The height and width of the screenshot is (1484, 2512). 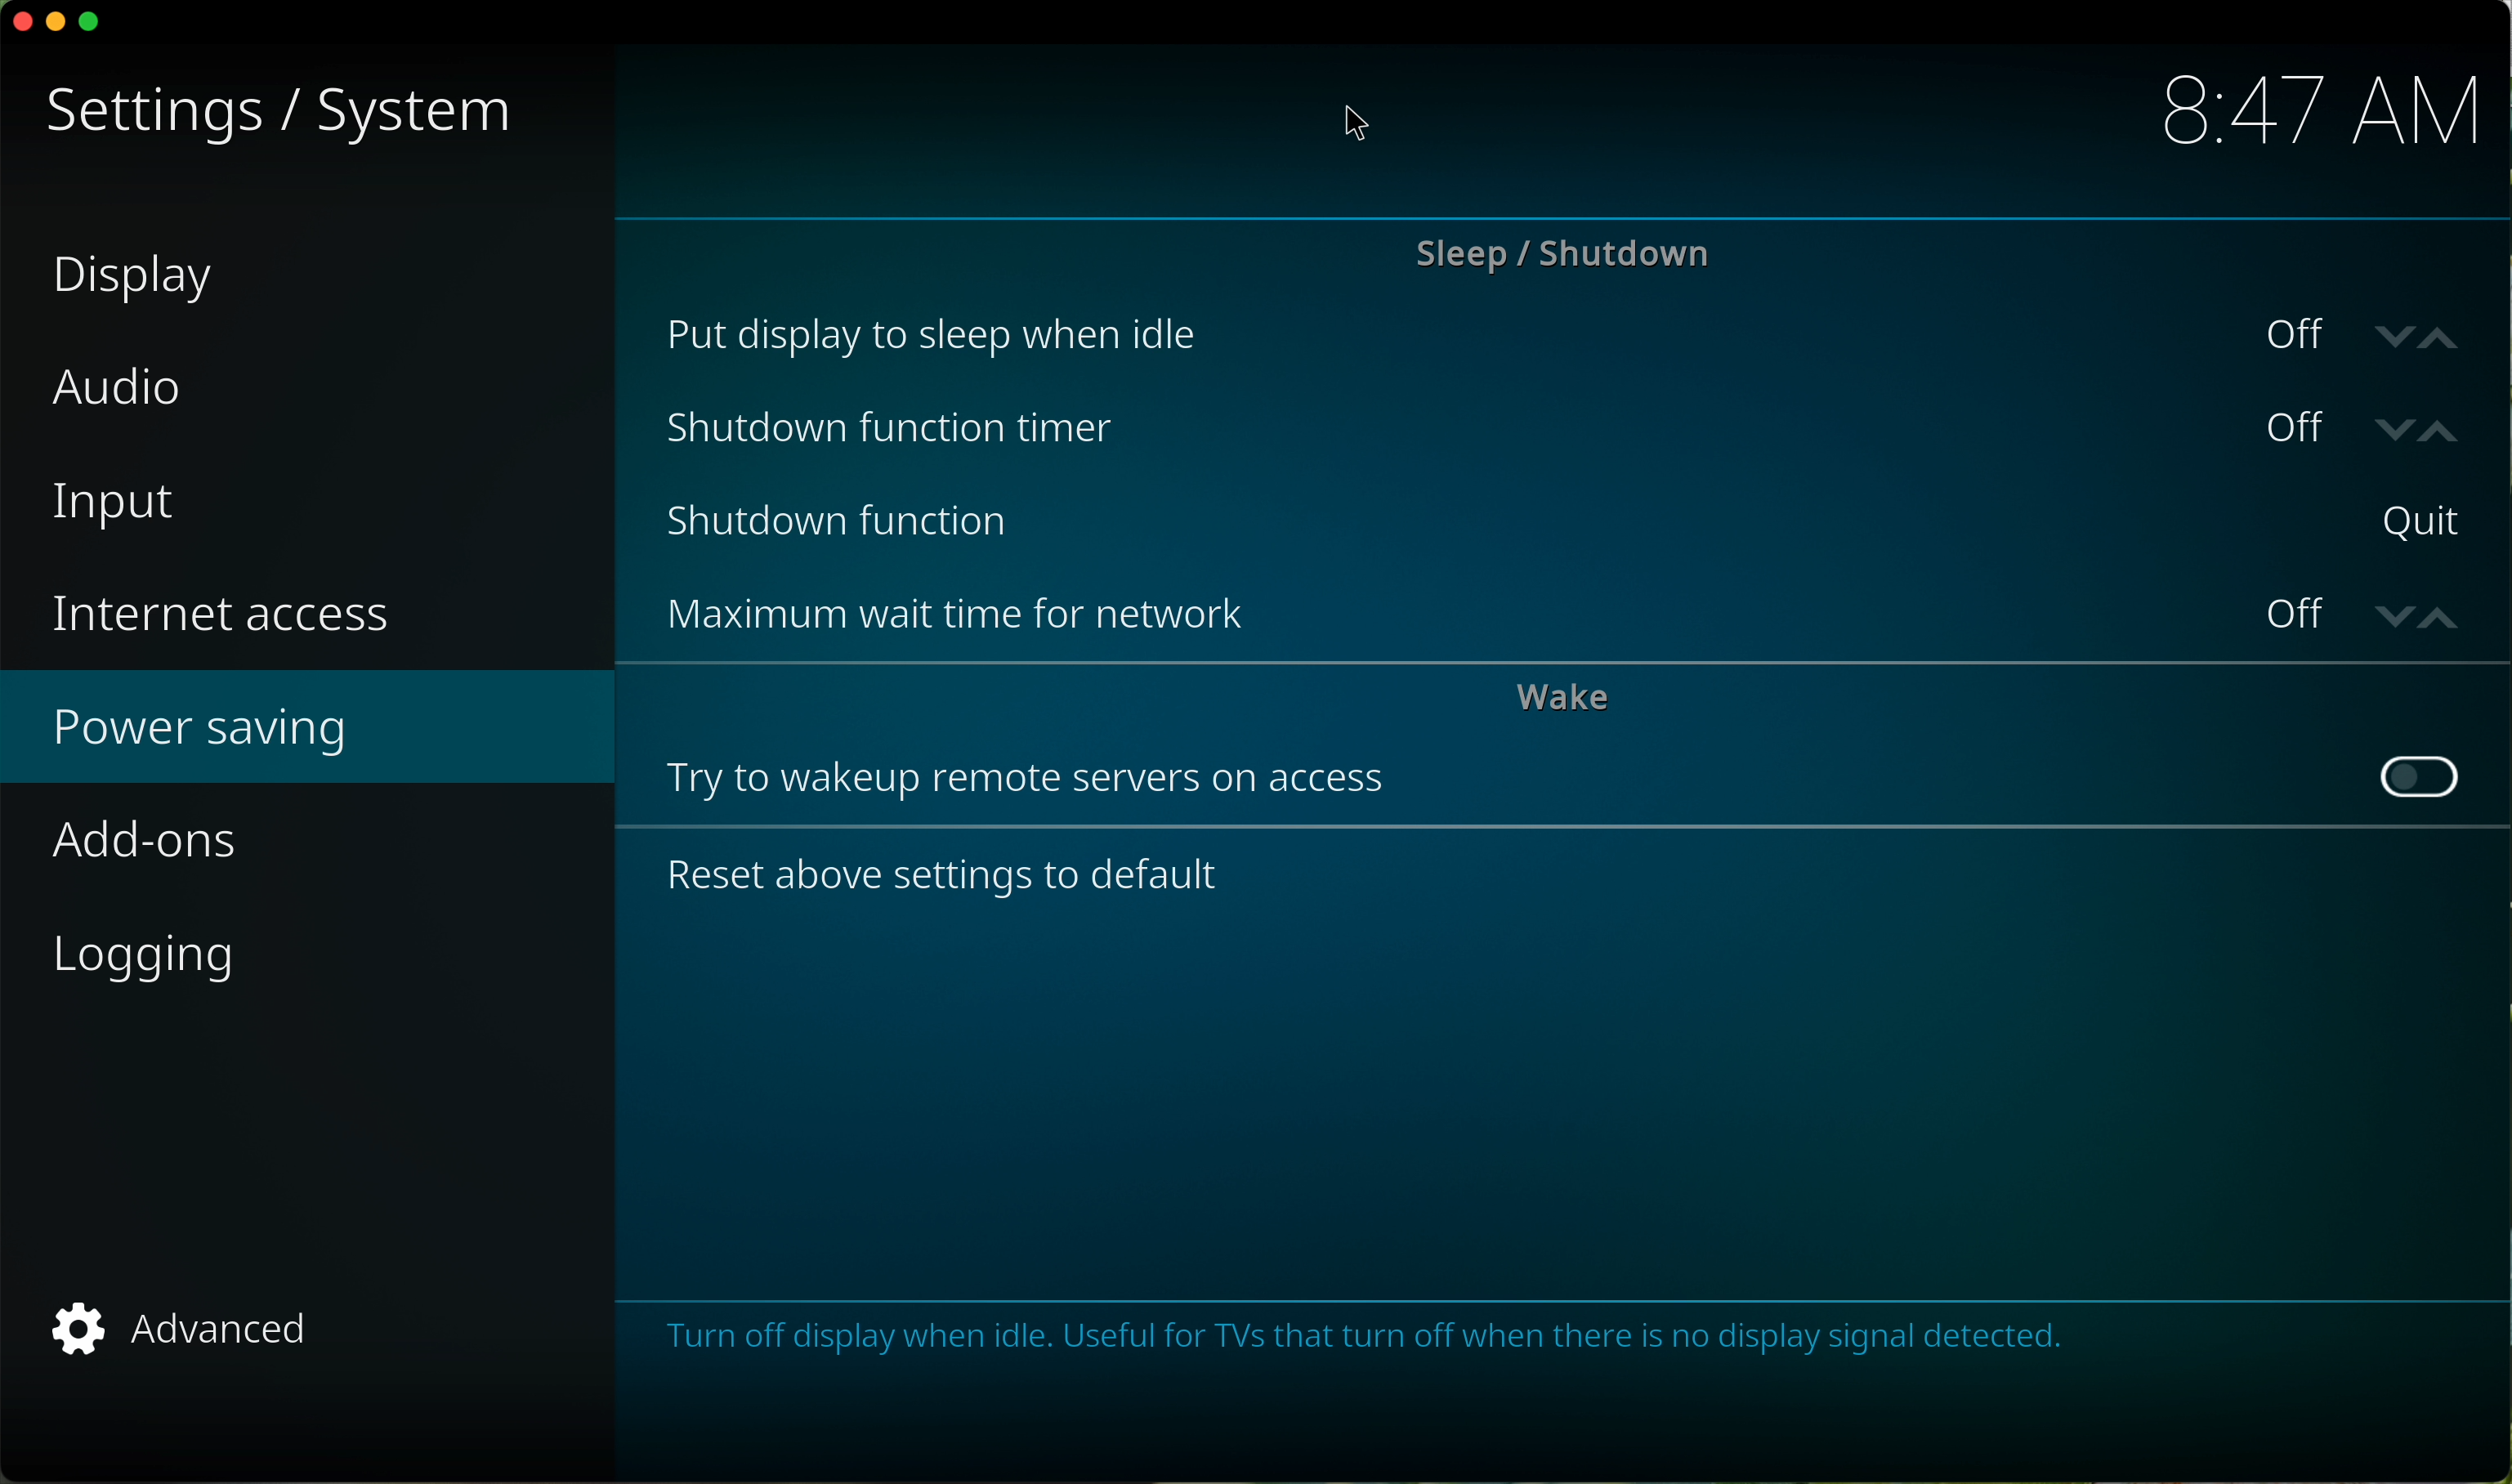 What do you see at coordinates (1568, 621) in the screenshot?
I see `remove all orphaned add-ons` at bounding box center [1568, 621].